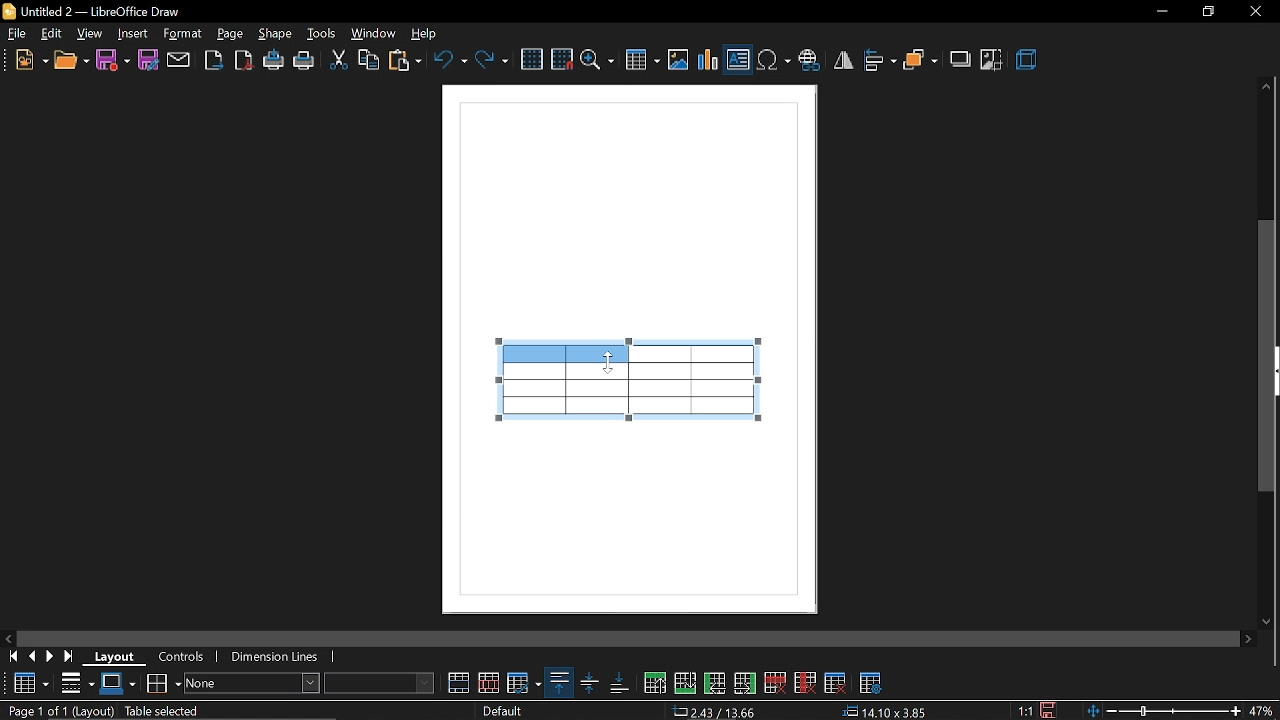  What do you see at coordinates (598, 60) in the screenshot?
I see `zoom` at bounding box center [598, 60].